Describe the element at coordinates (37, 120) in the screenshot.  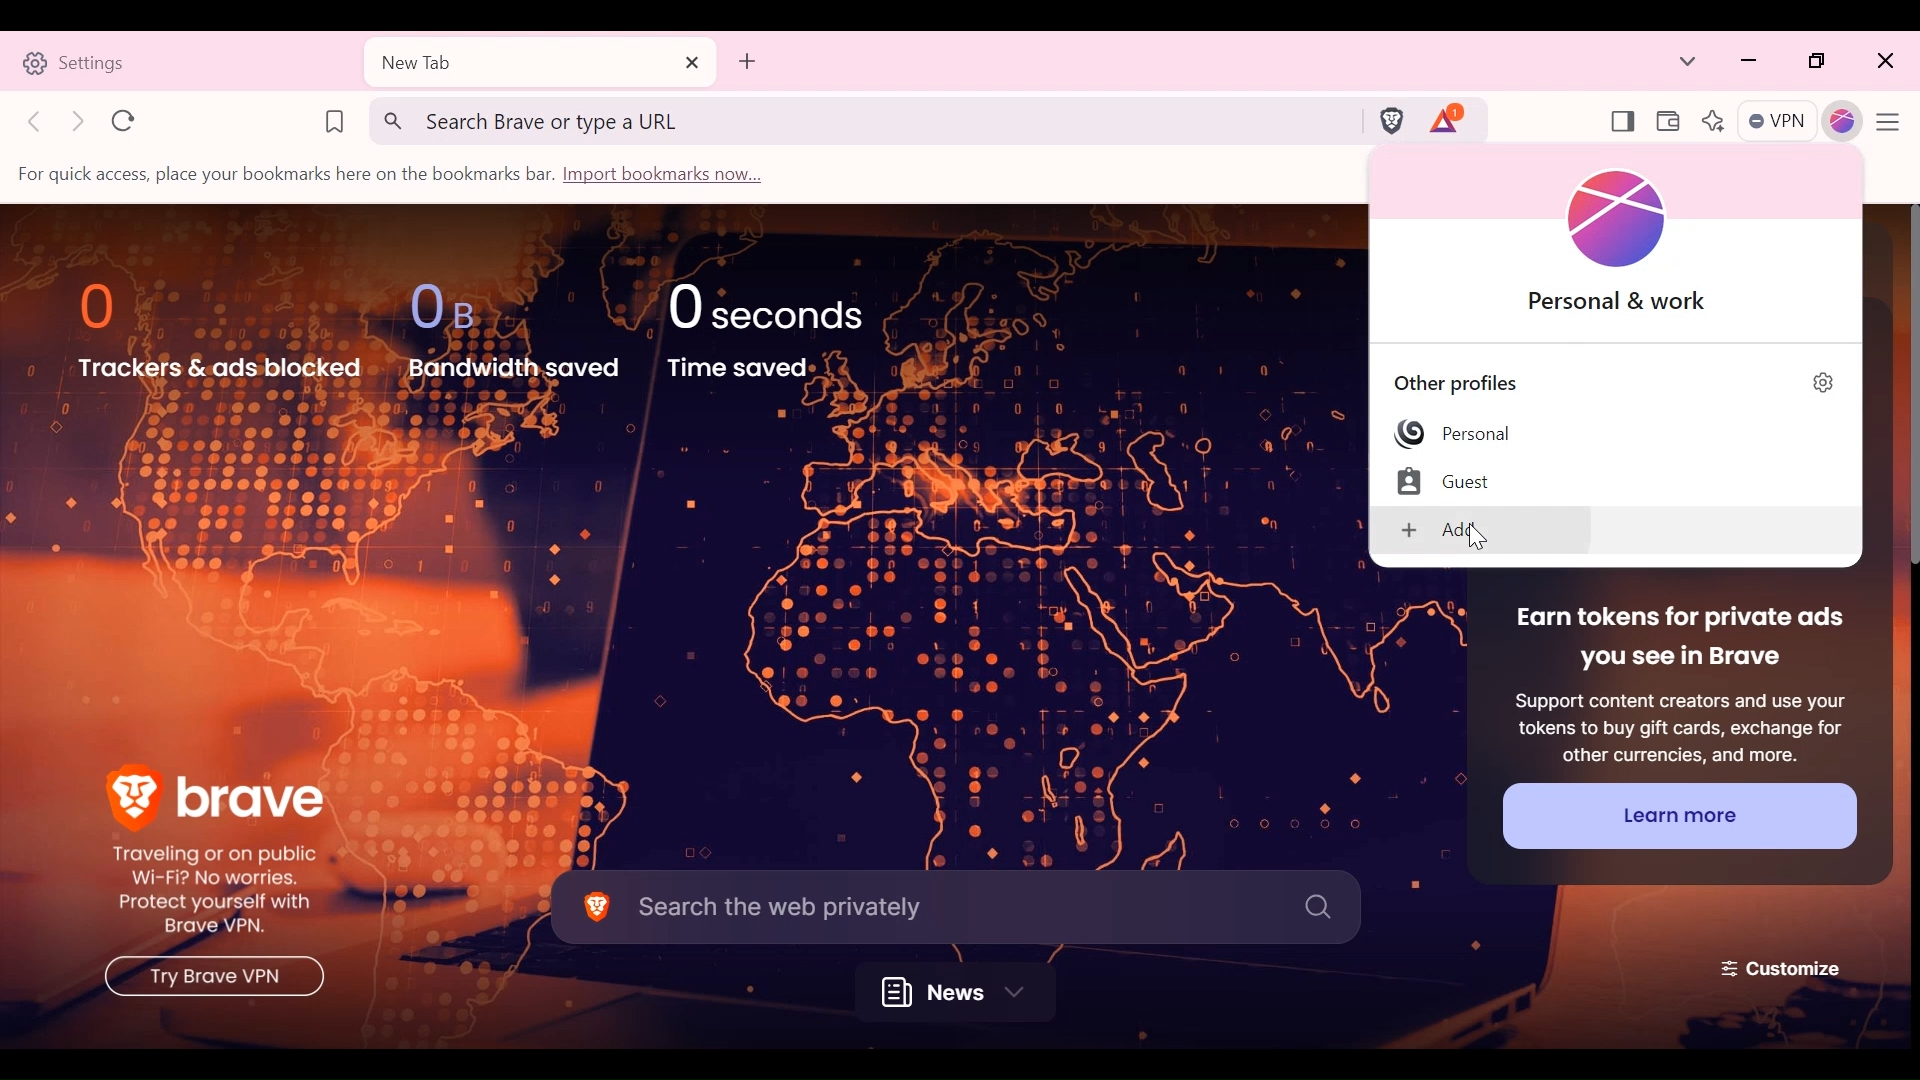
I see `Click to go Back ` at that location.